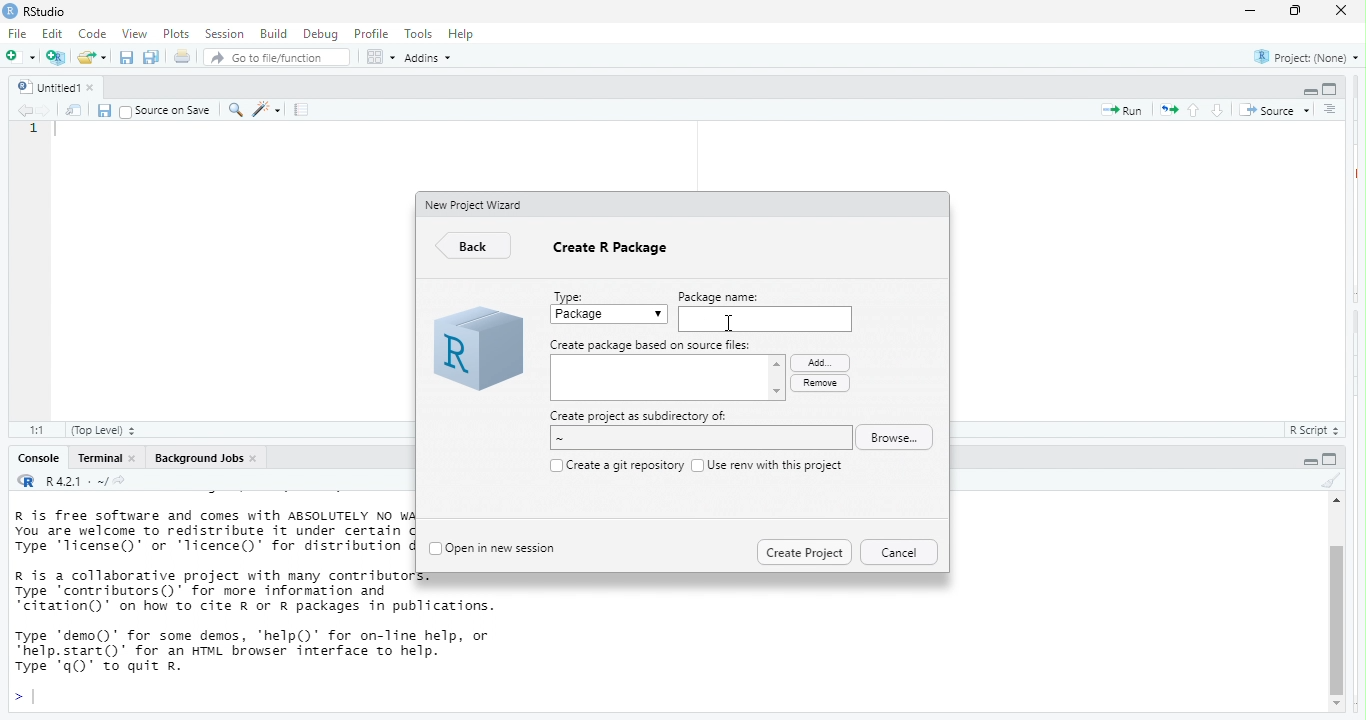 Image resolution: width=1366 pixels, height=720 pixels. Describe the element at coordinates (777, 465) in the screenshot. I see `Use renv with this project` at that location.